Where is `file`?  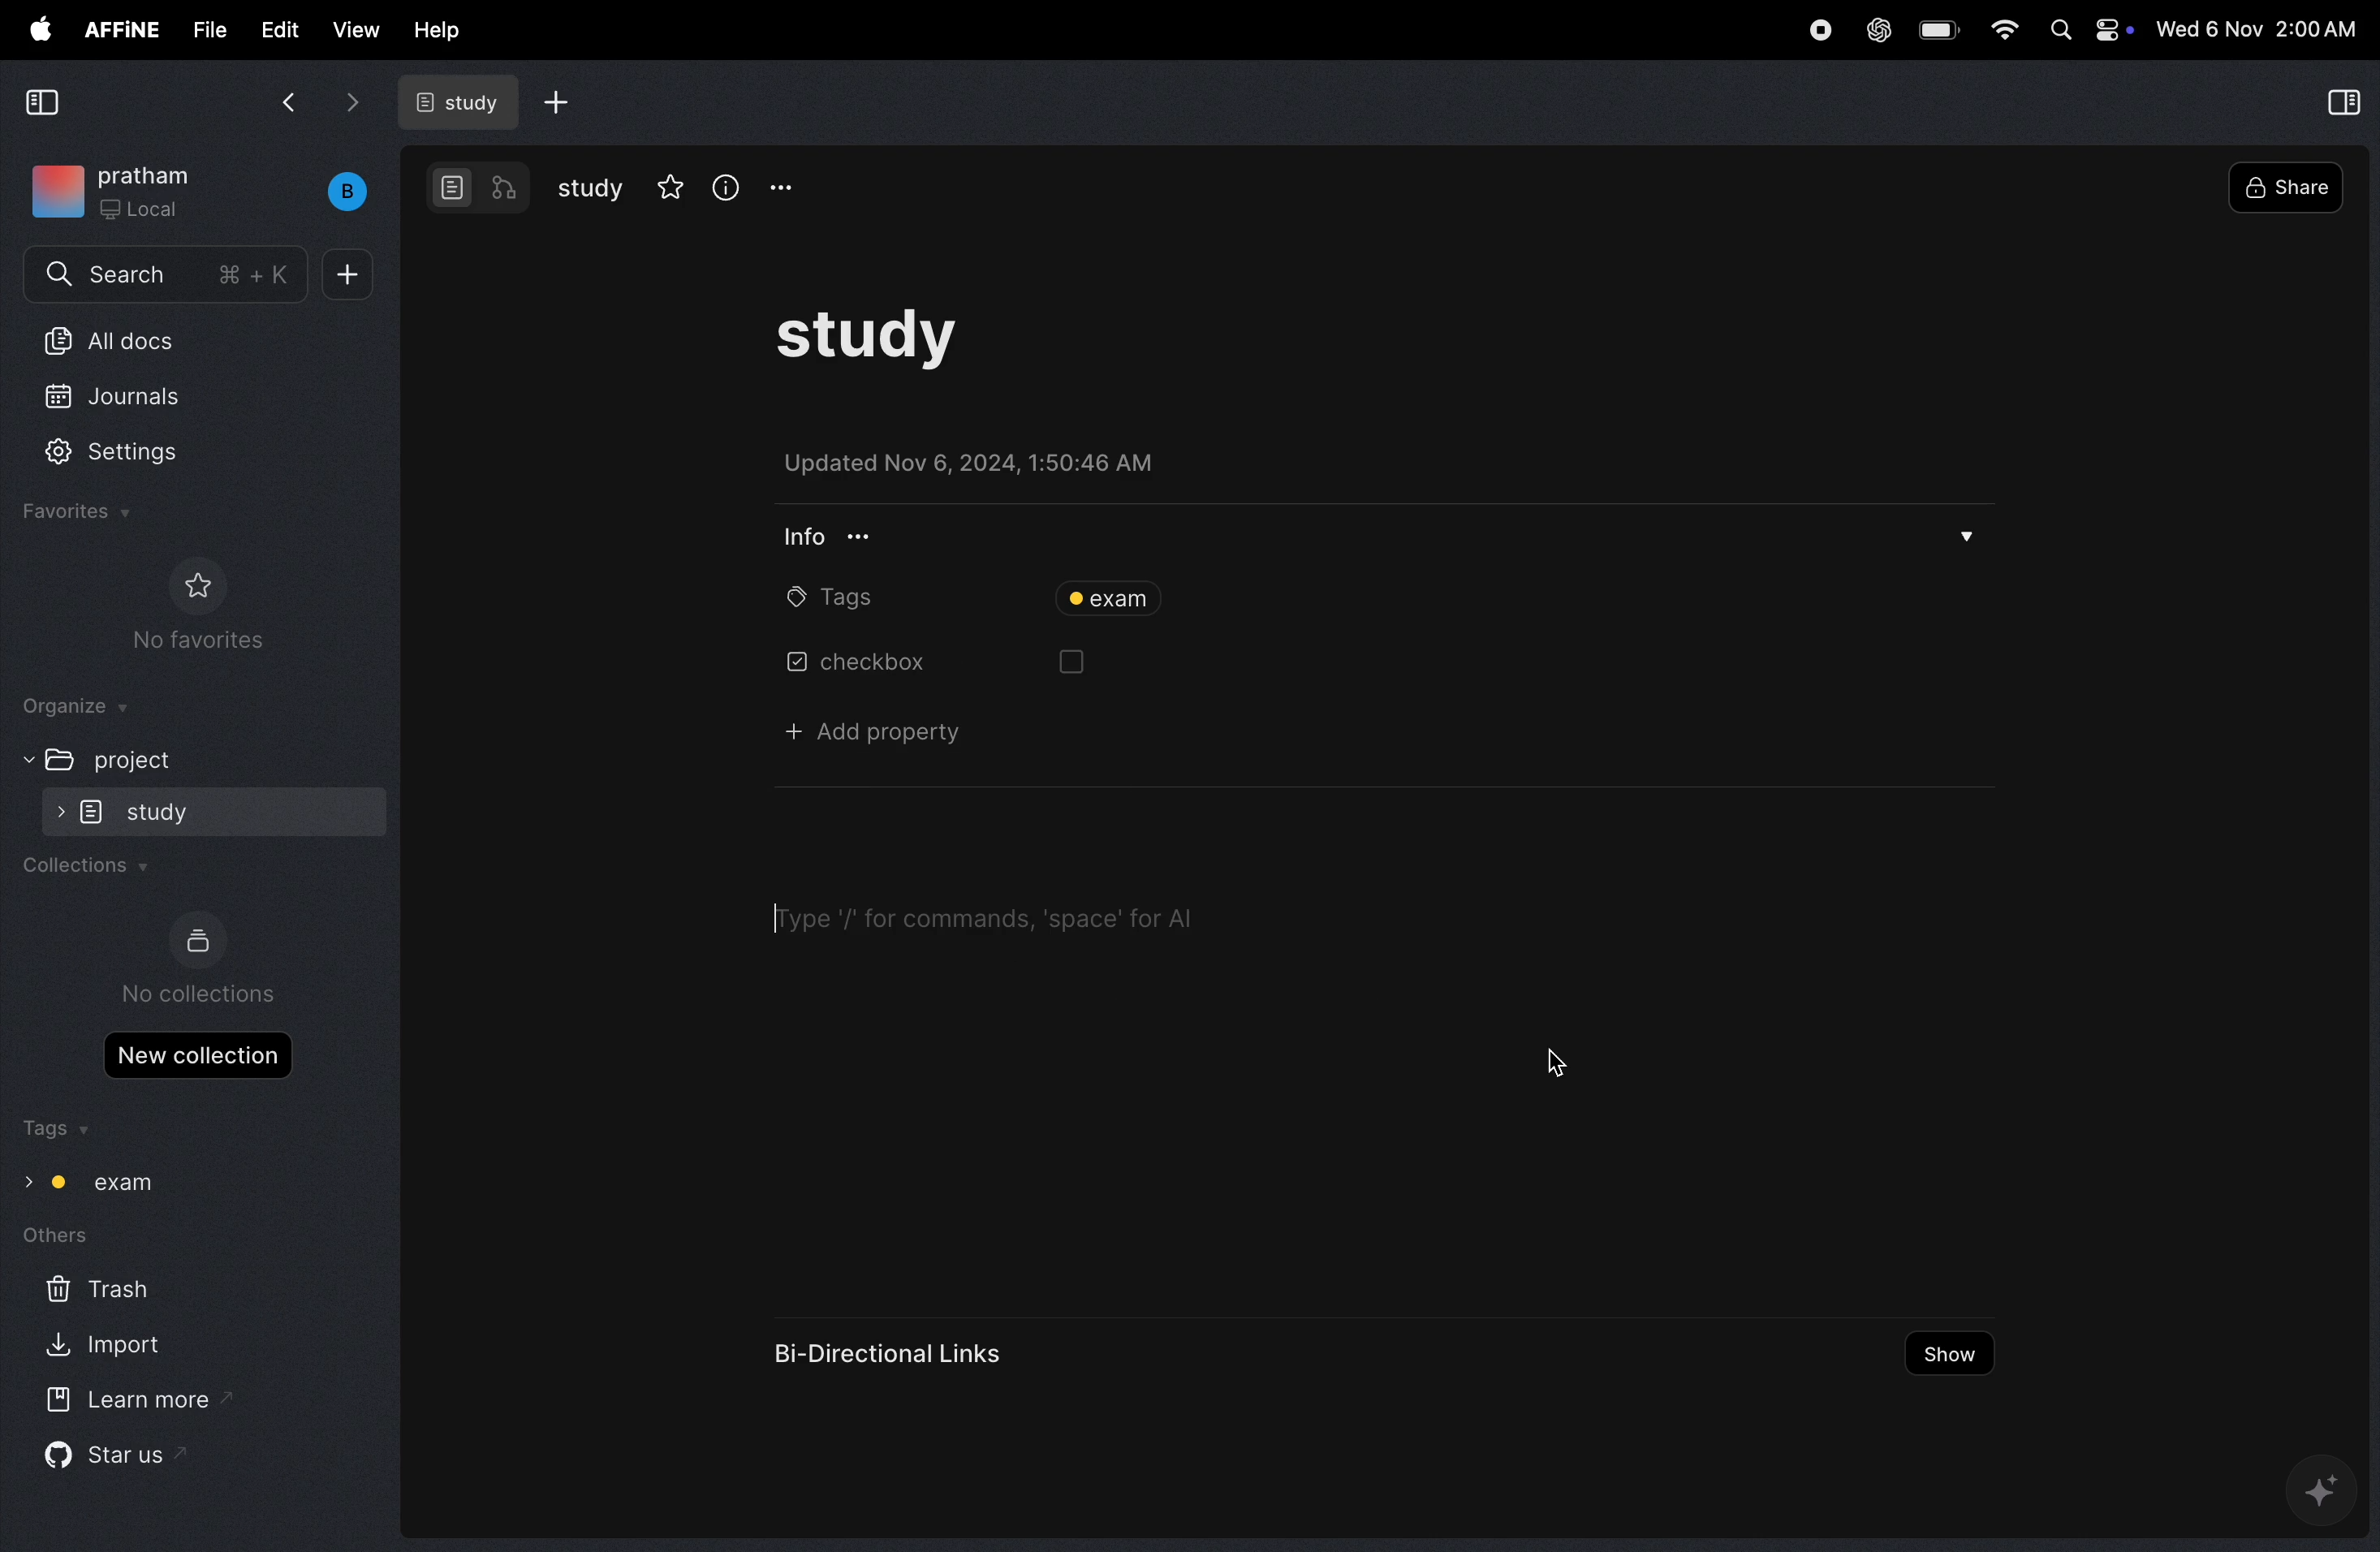 file is located at coordinates (212, 31).